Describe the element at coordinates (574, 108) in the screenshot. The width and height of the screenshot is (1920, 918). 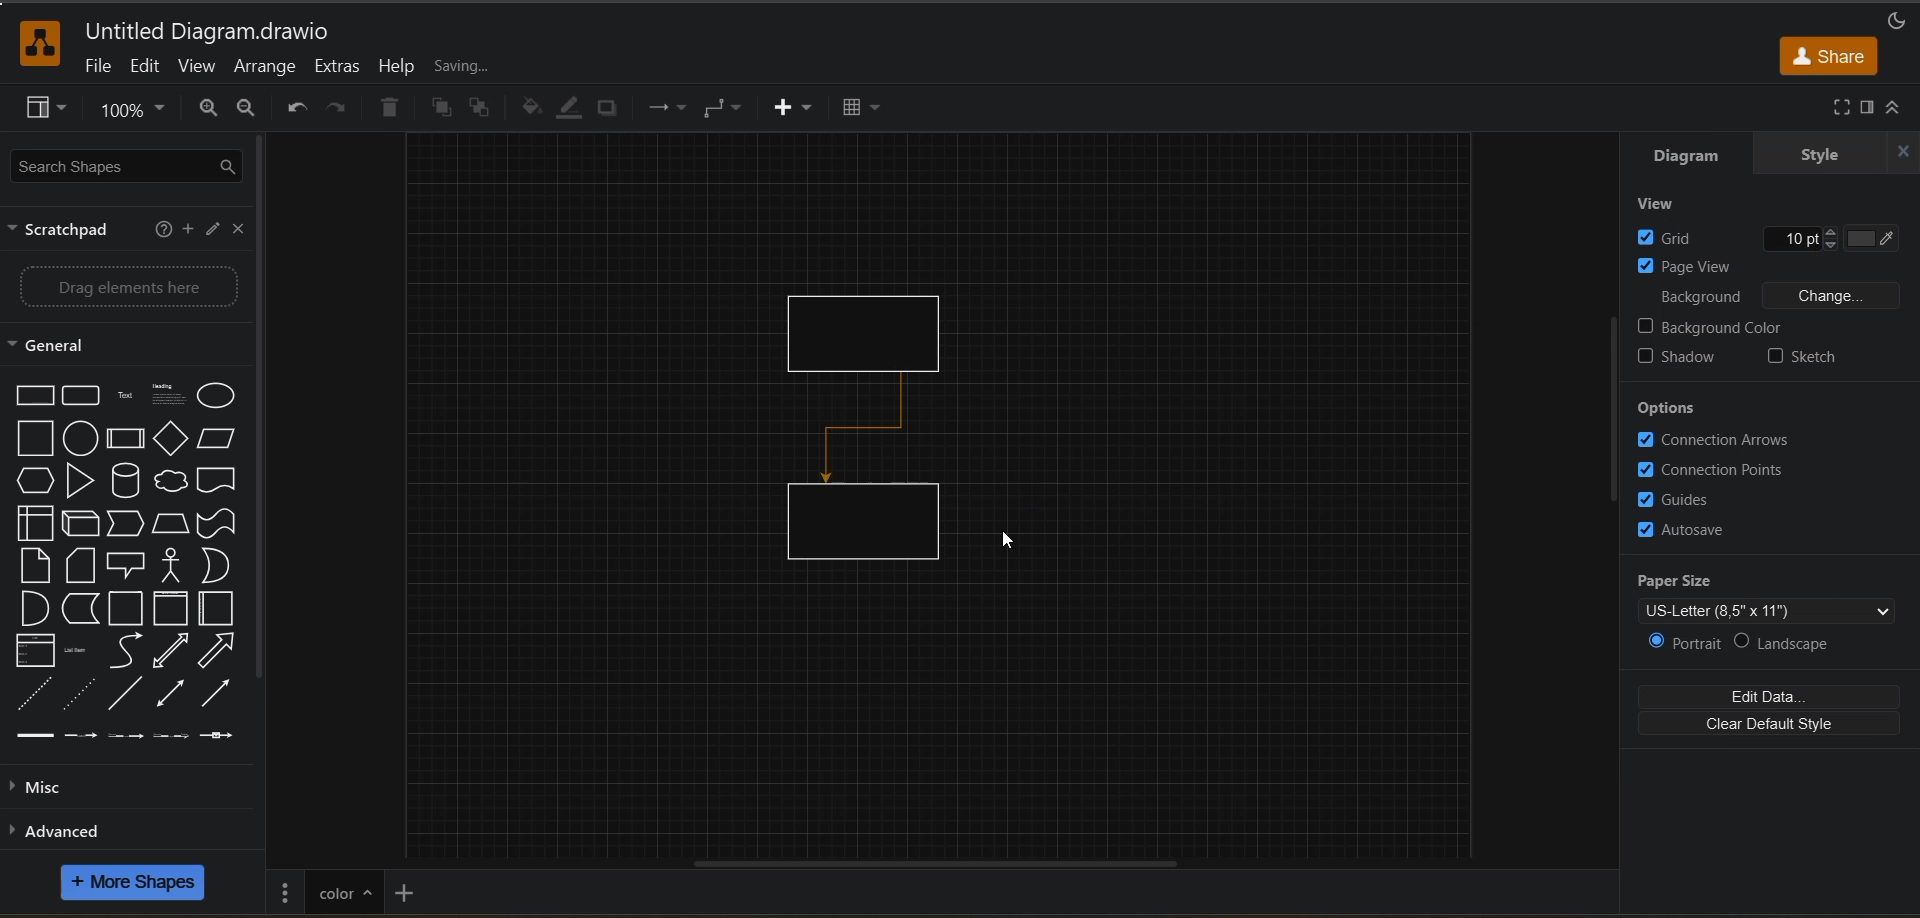
I see `line color` at that location.